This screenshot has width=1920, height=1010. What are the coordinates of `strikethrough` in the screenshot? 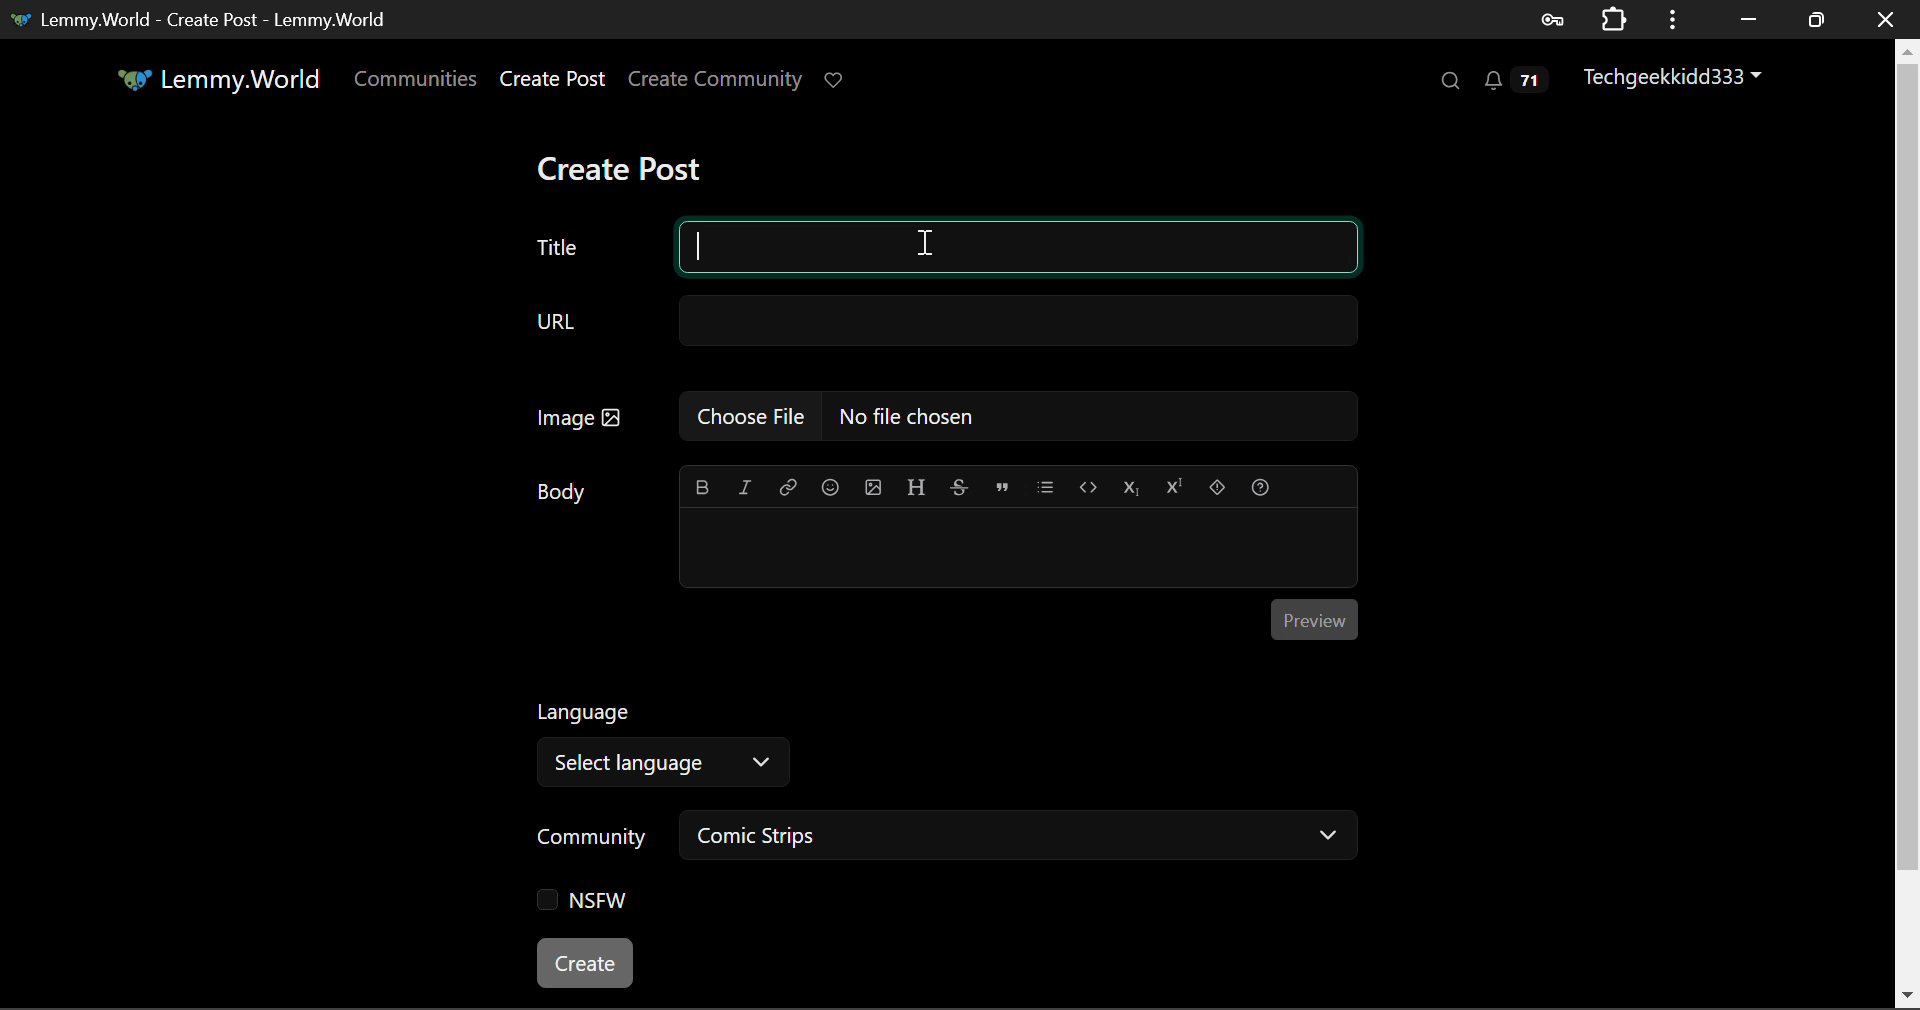 It's located at (960, 483).